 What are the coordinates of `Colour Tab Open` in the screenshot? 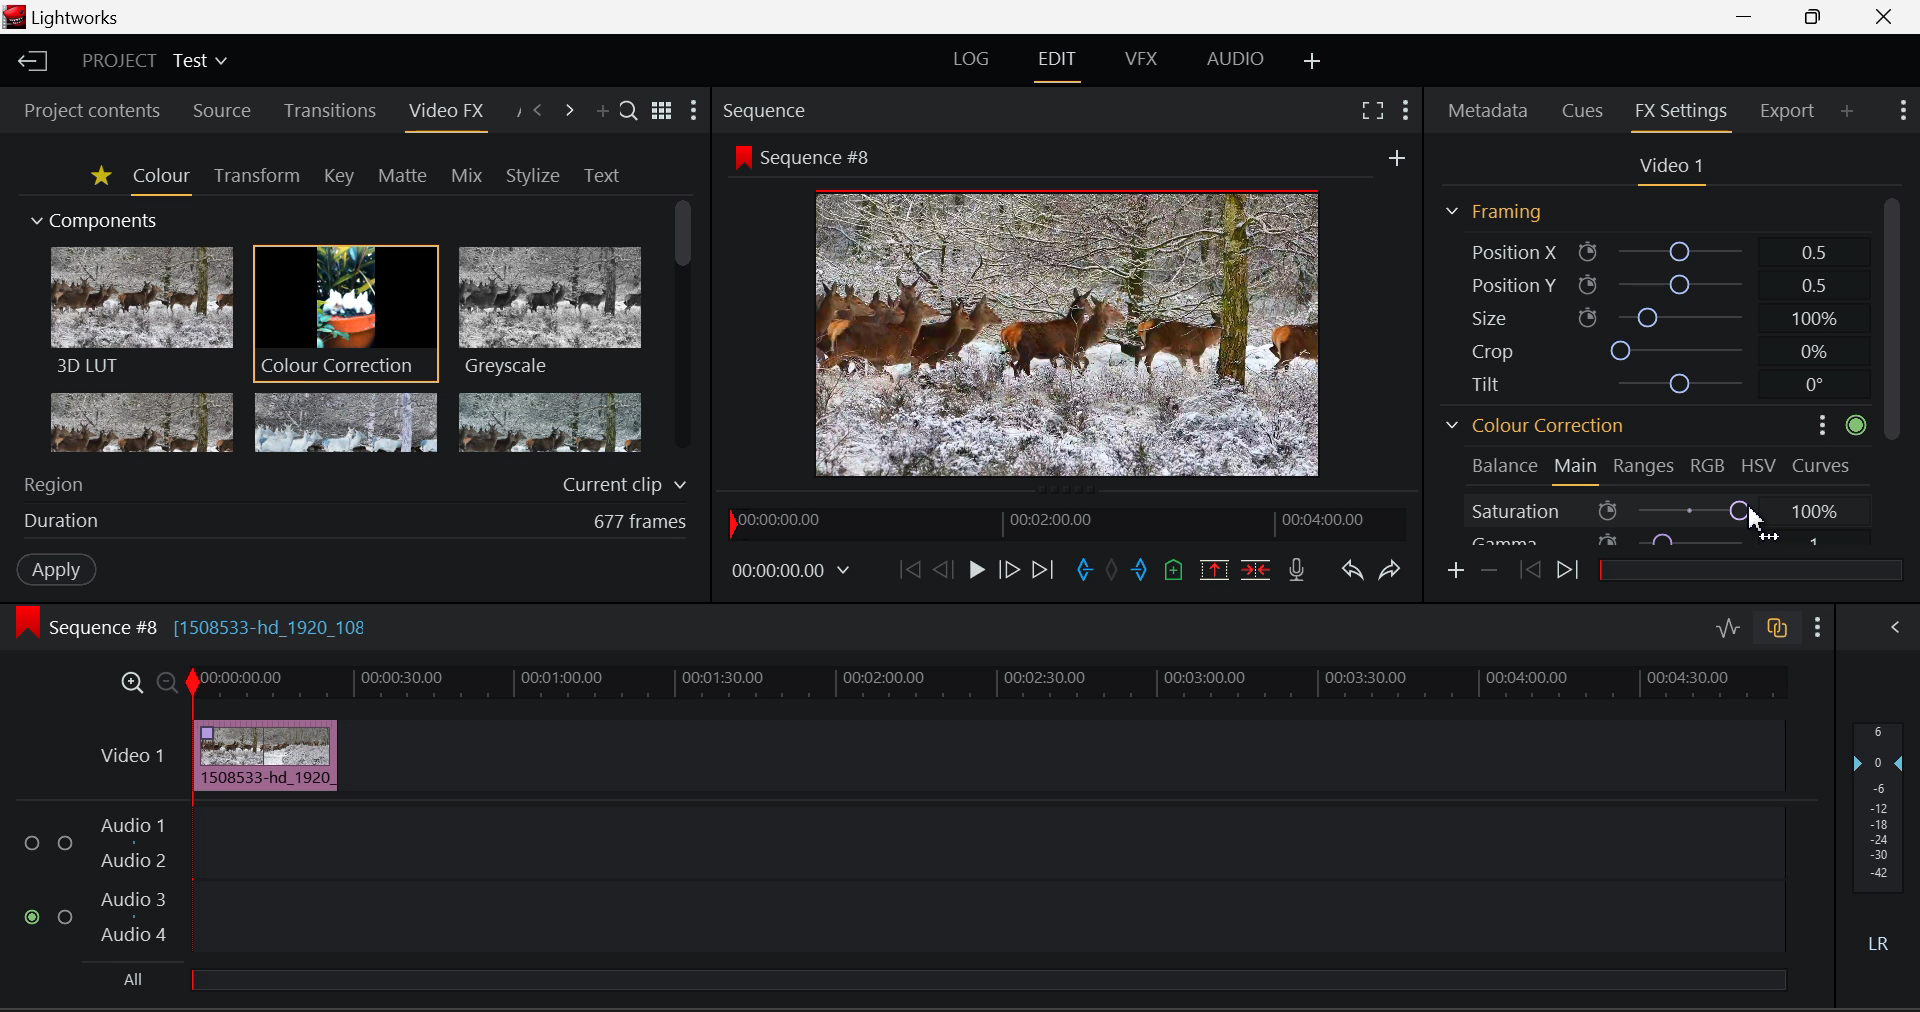 It's located at (161, 178).